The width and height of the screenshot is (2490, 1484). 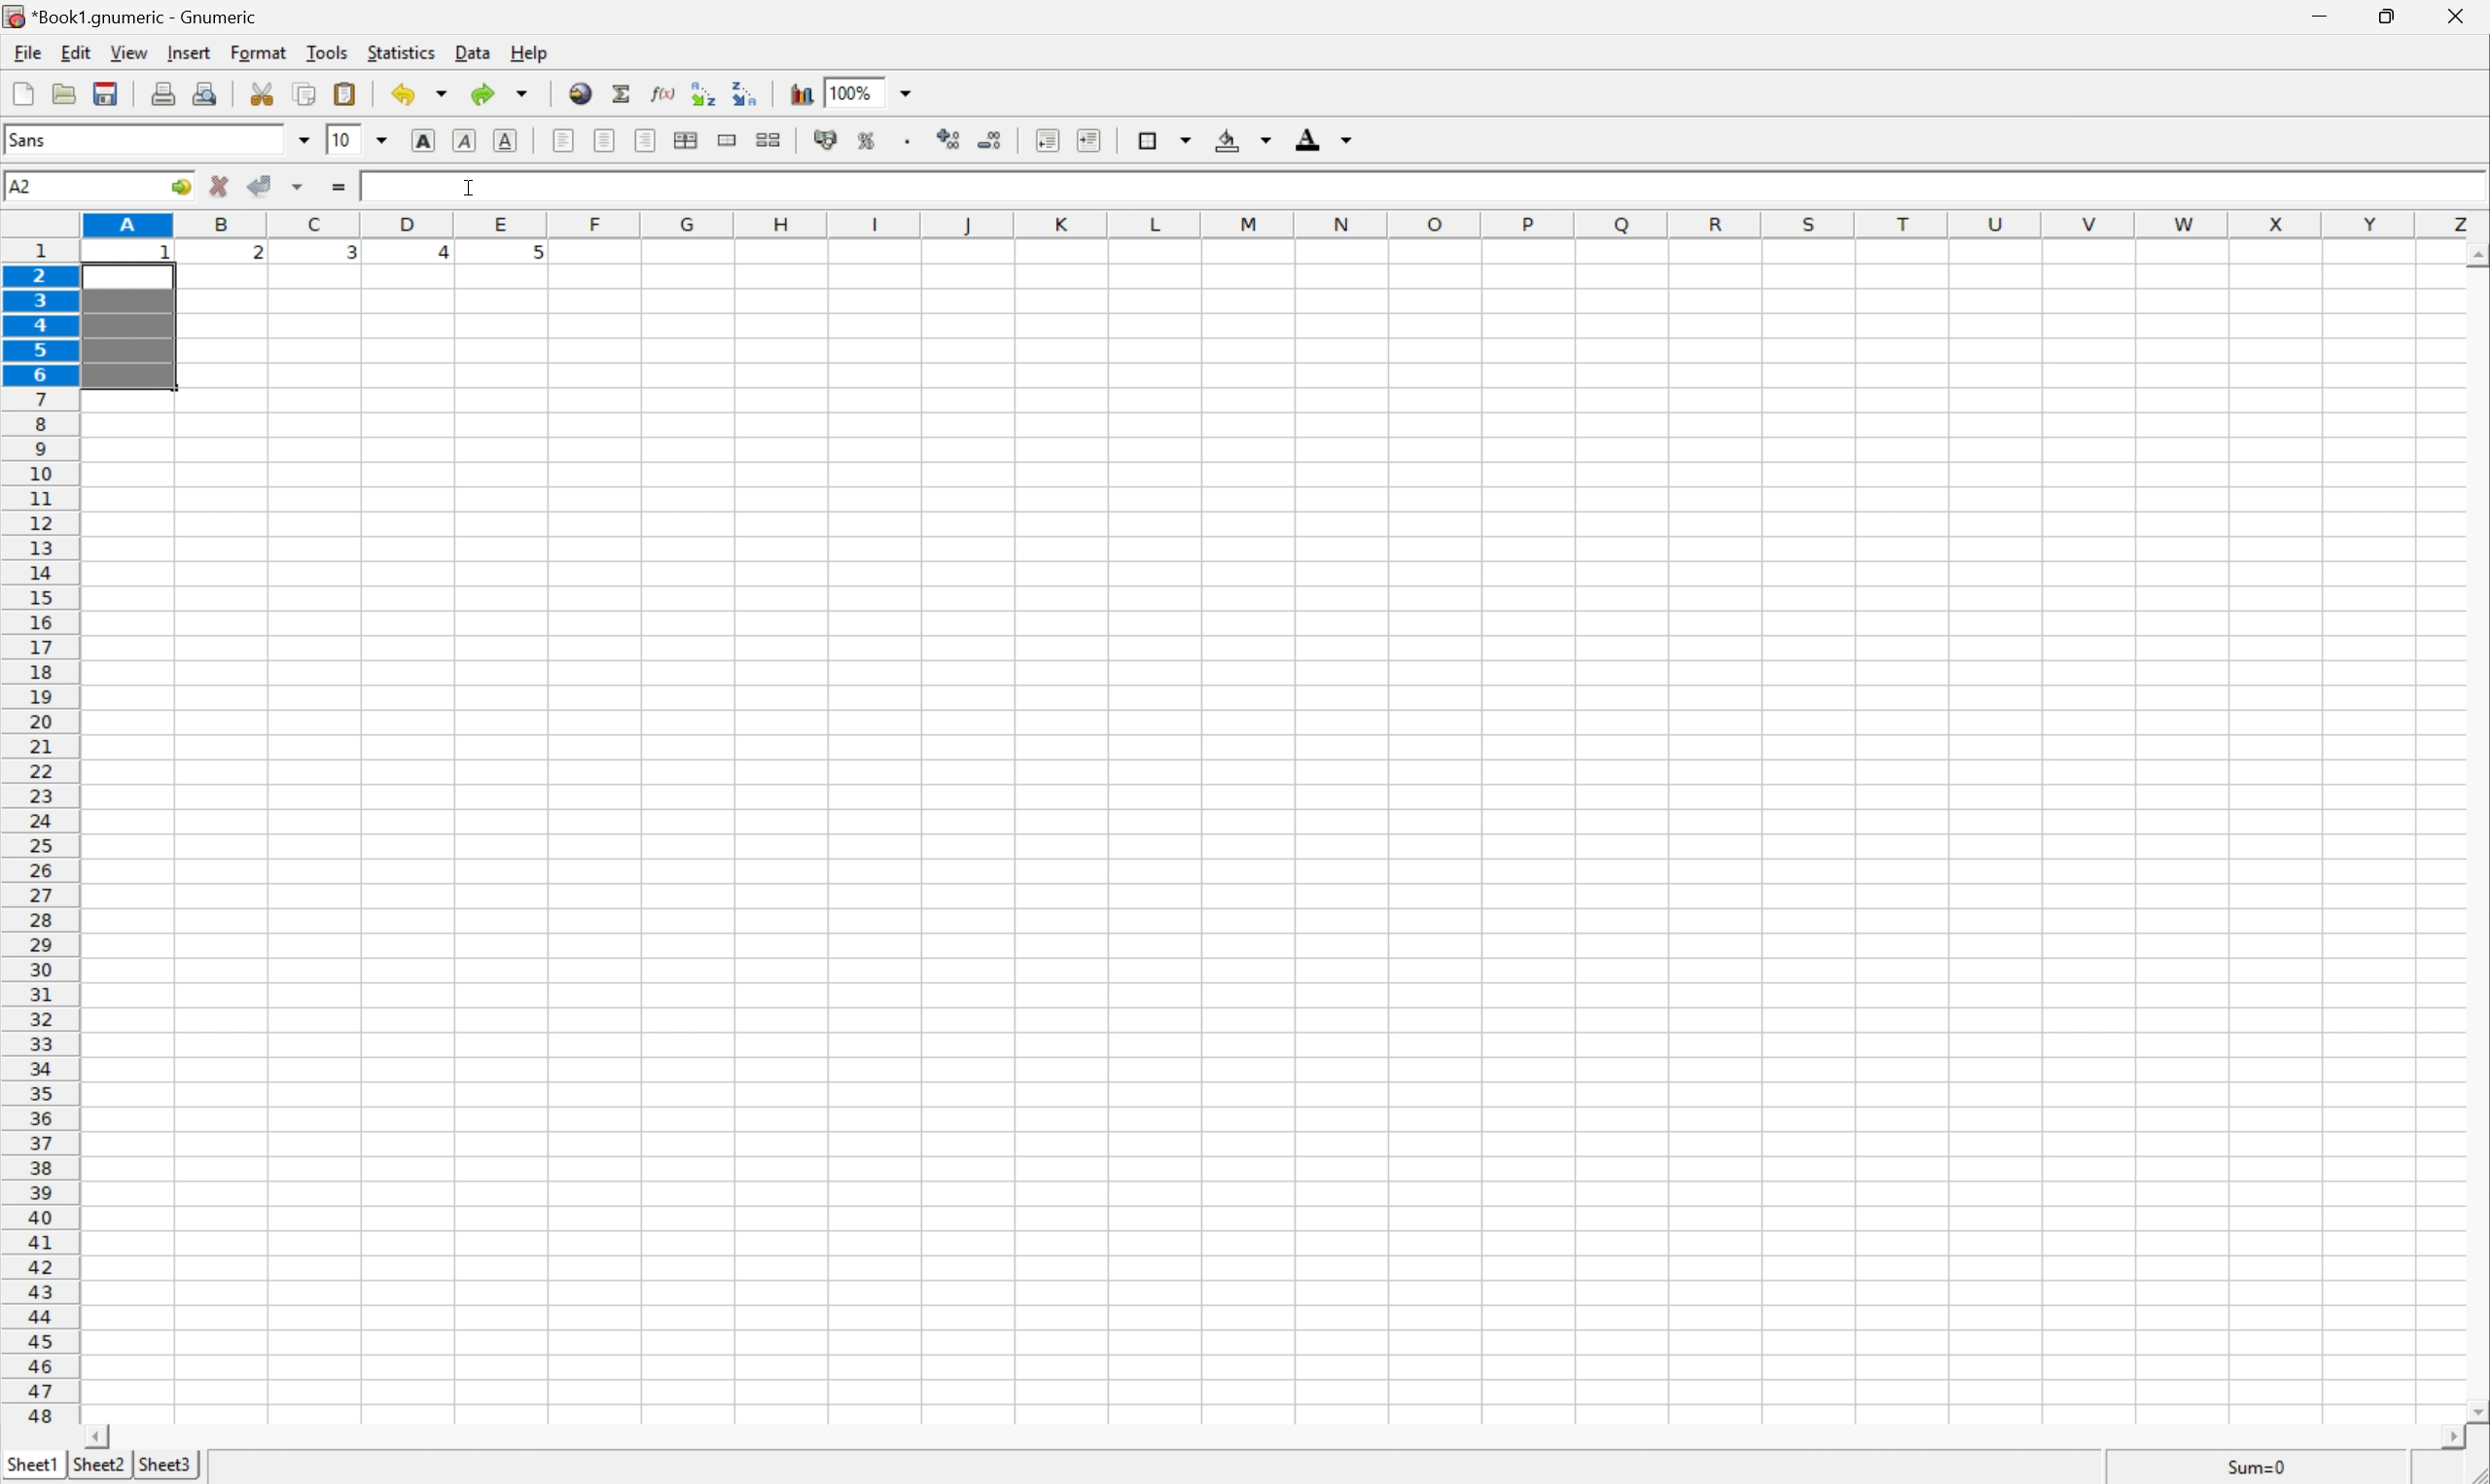 What do you see at coordinates (704, 90) in the screenshot?
I see `Sort the selected region in ascending order based on the first column selected` at bounding box center [704, 90].